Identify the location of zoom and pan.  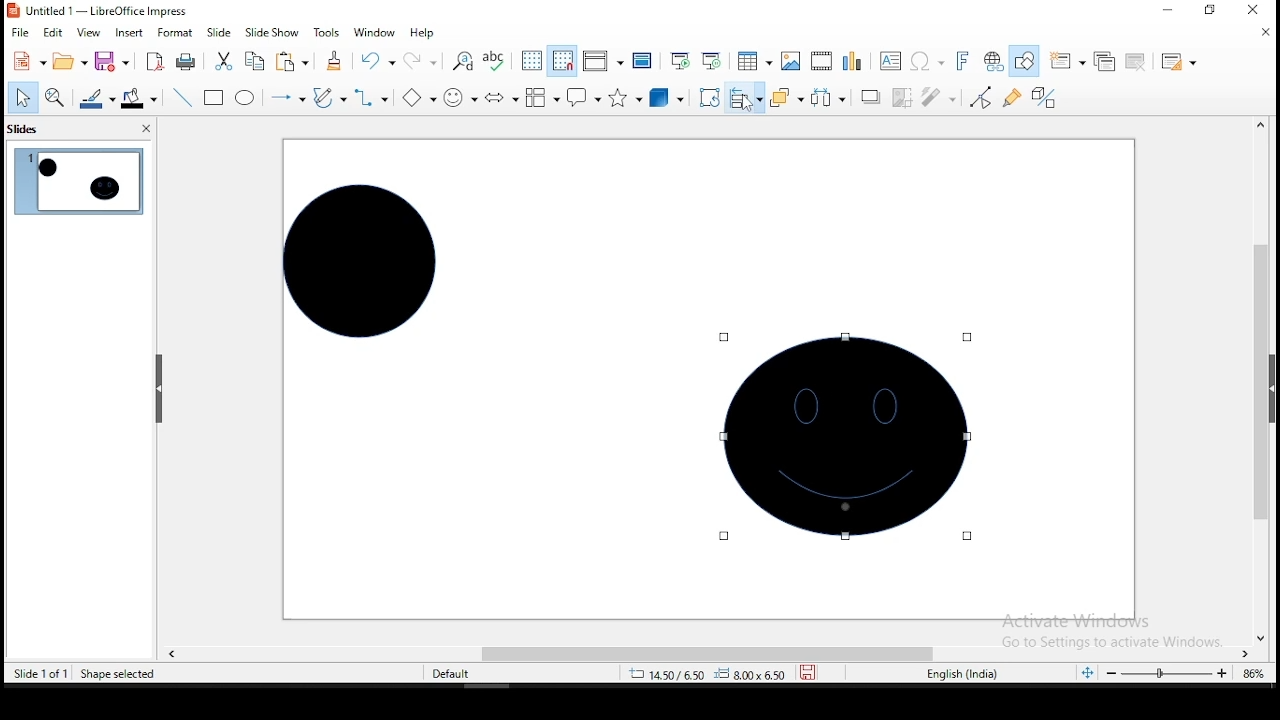
(55, 100).